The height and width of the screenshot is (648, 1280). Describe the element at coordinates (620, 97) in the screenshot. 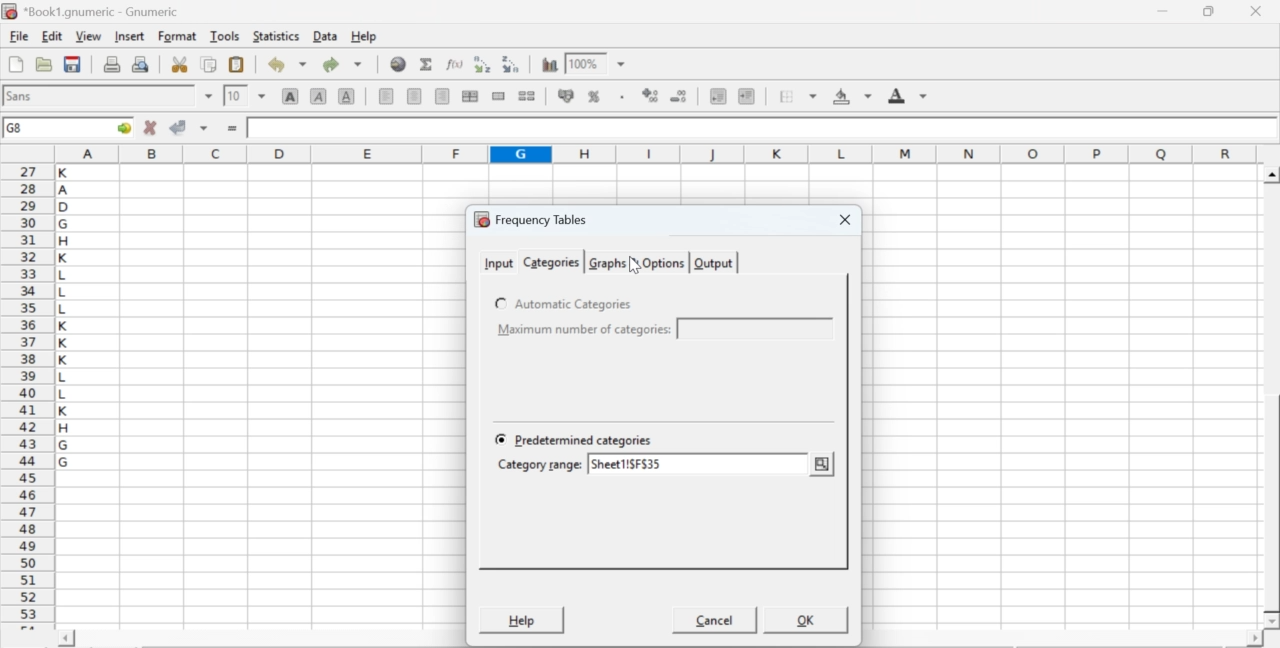

I see `Set the format of the selected cells to include a thousands separator` at that location.